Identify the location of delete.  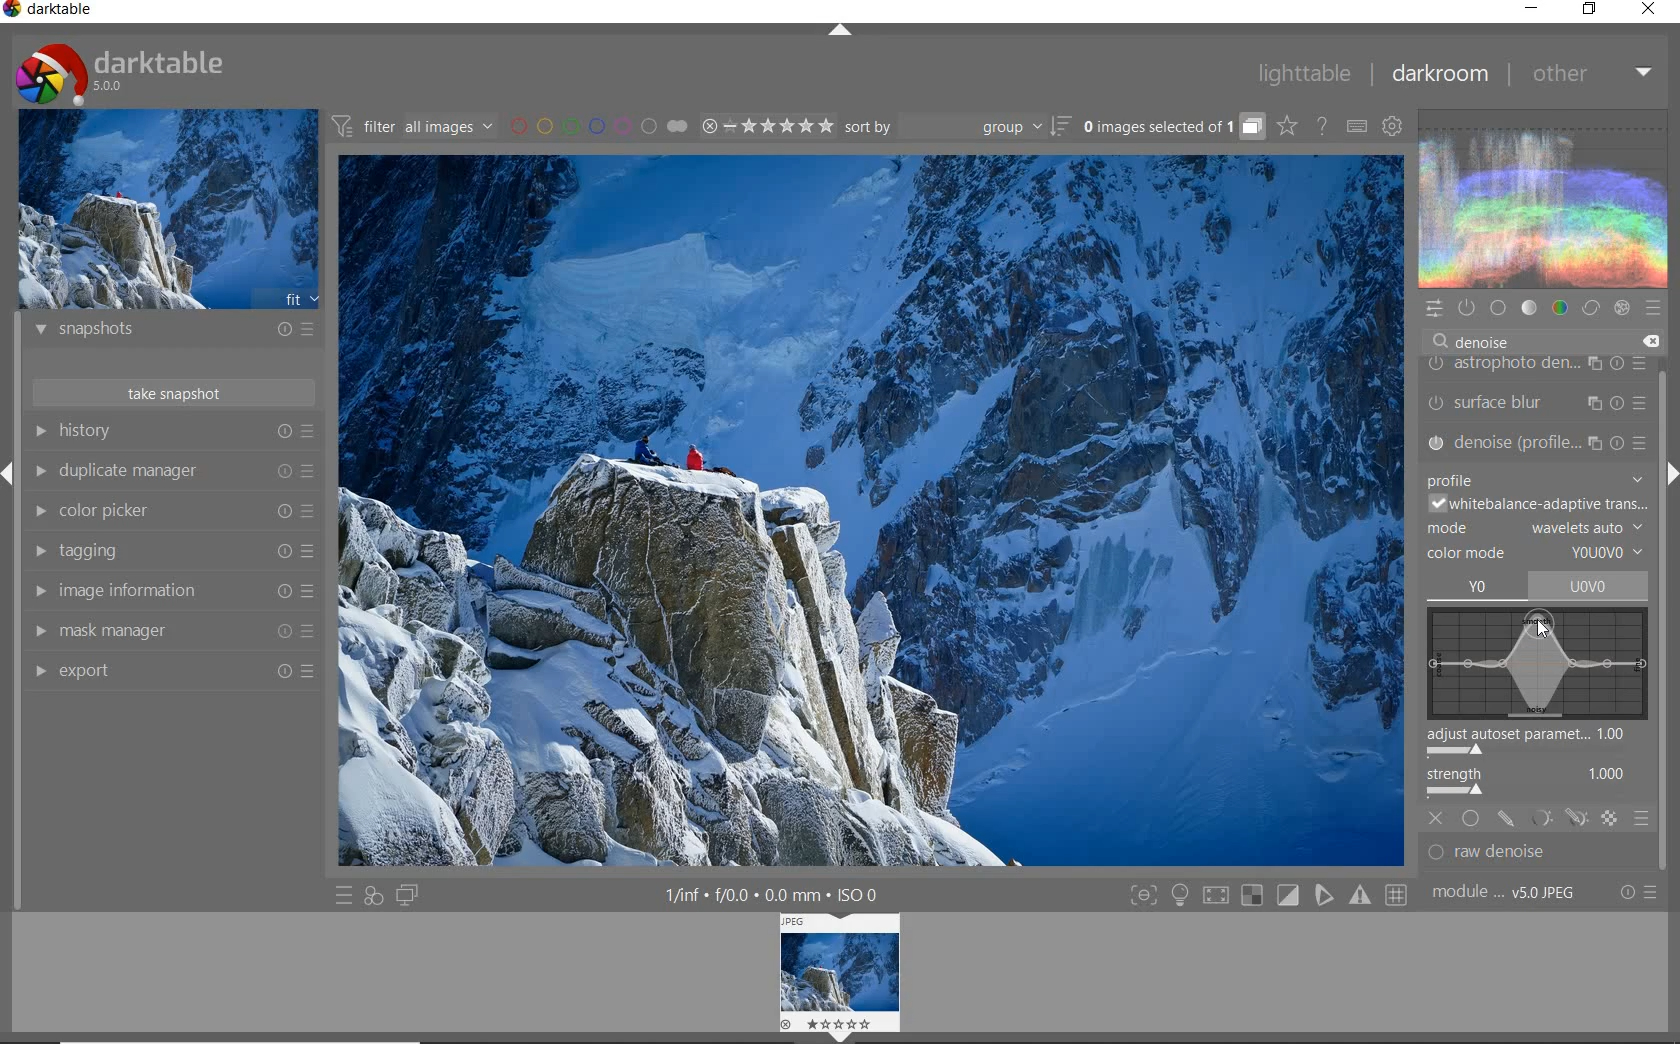
(1649, 342).